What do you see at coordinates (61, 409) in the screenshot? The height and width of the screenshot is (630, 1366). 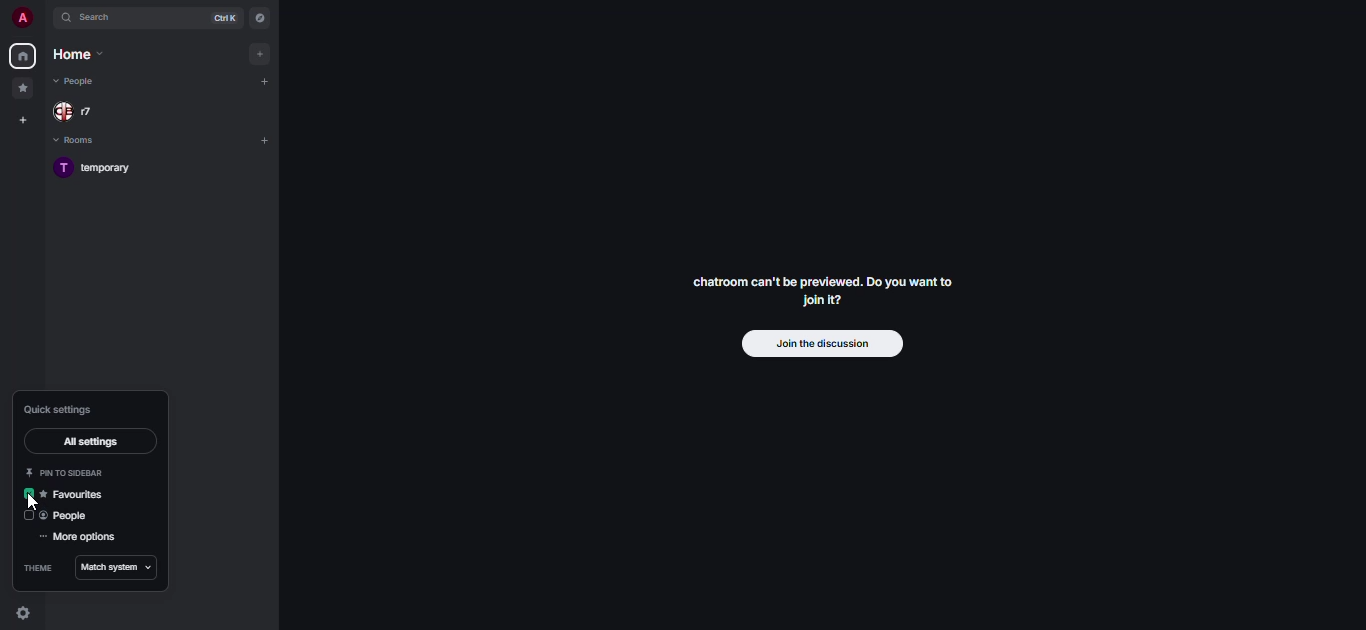 I see `quick settings` at bounding box center [61, 409].